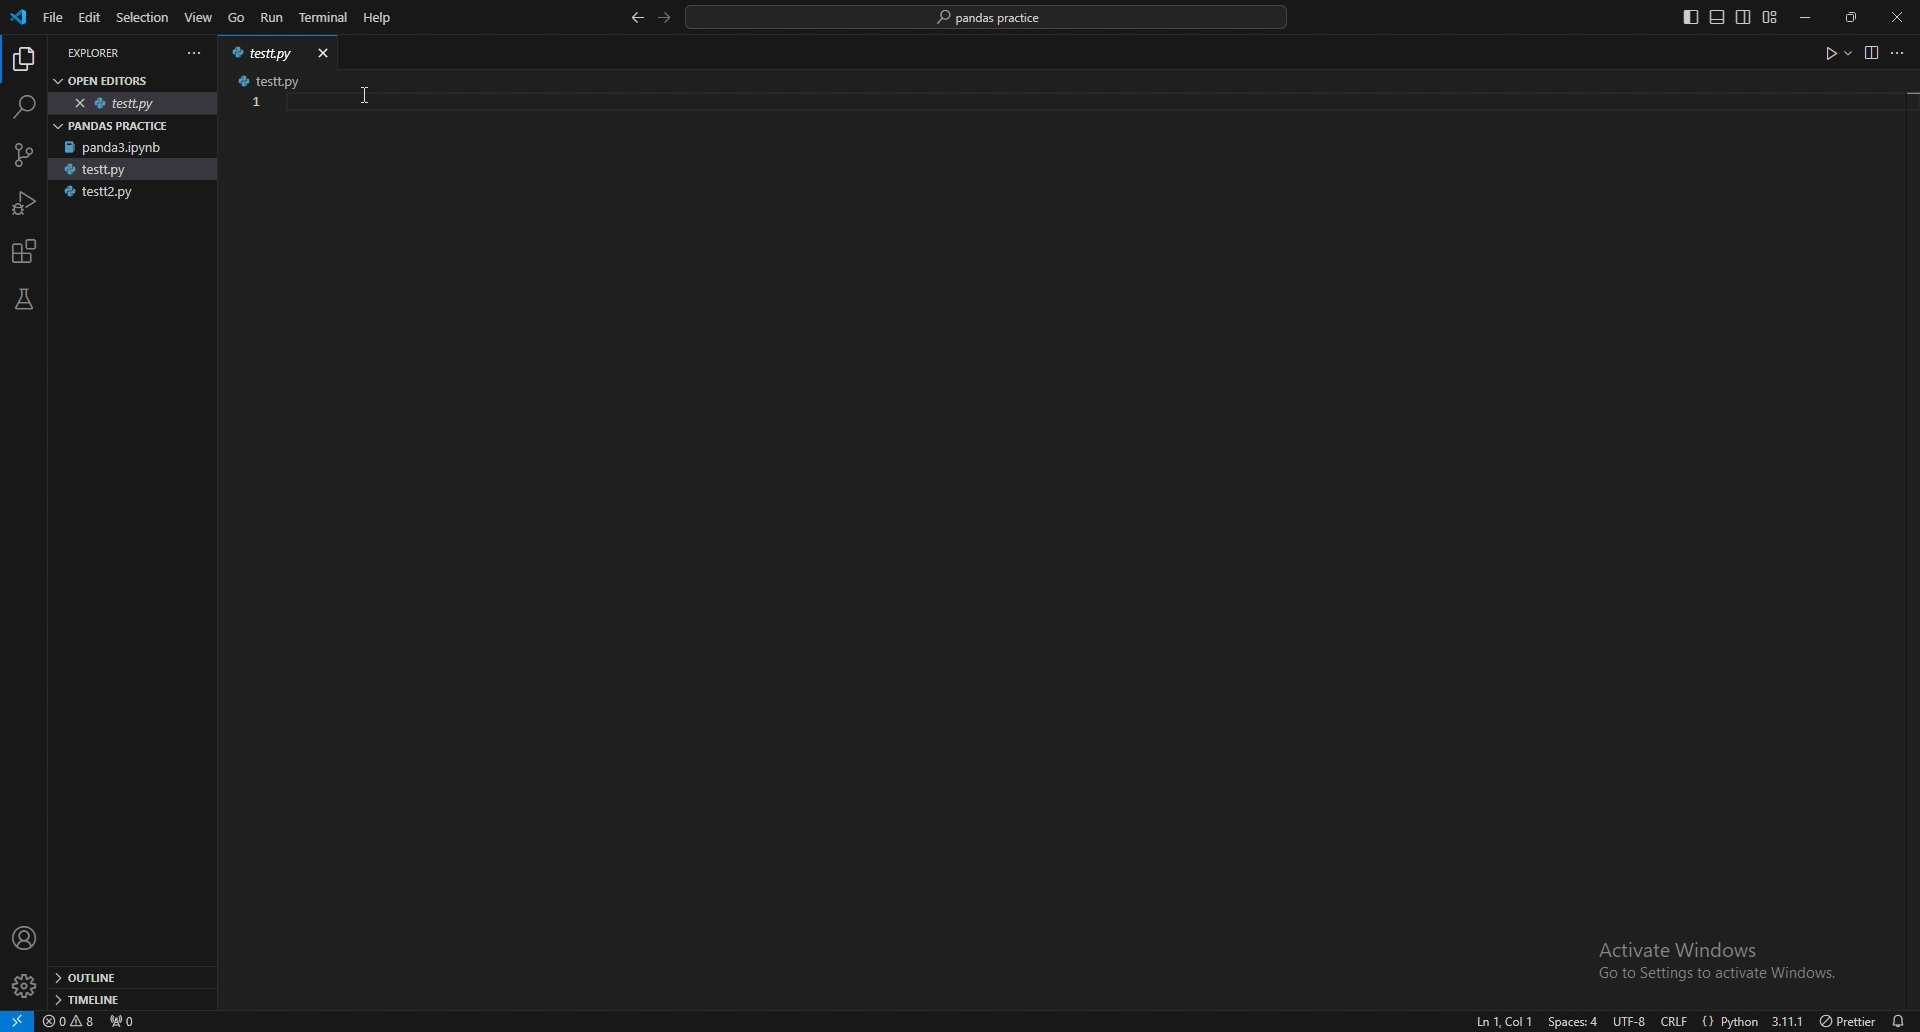 Image resolution: width=1920 pixels, height=1032 pixels. What do you see at coordinates (133, 148) in the screenshot?
I see `panda3.ipynb` at bounding box center [133, 148].